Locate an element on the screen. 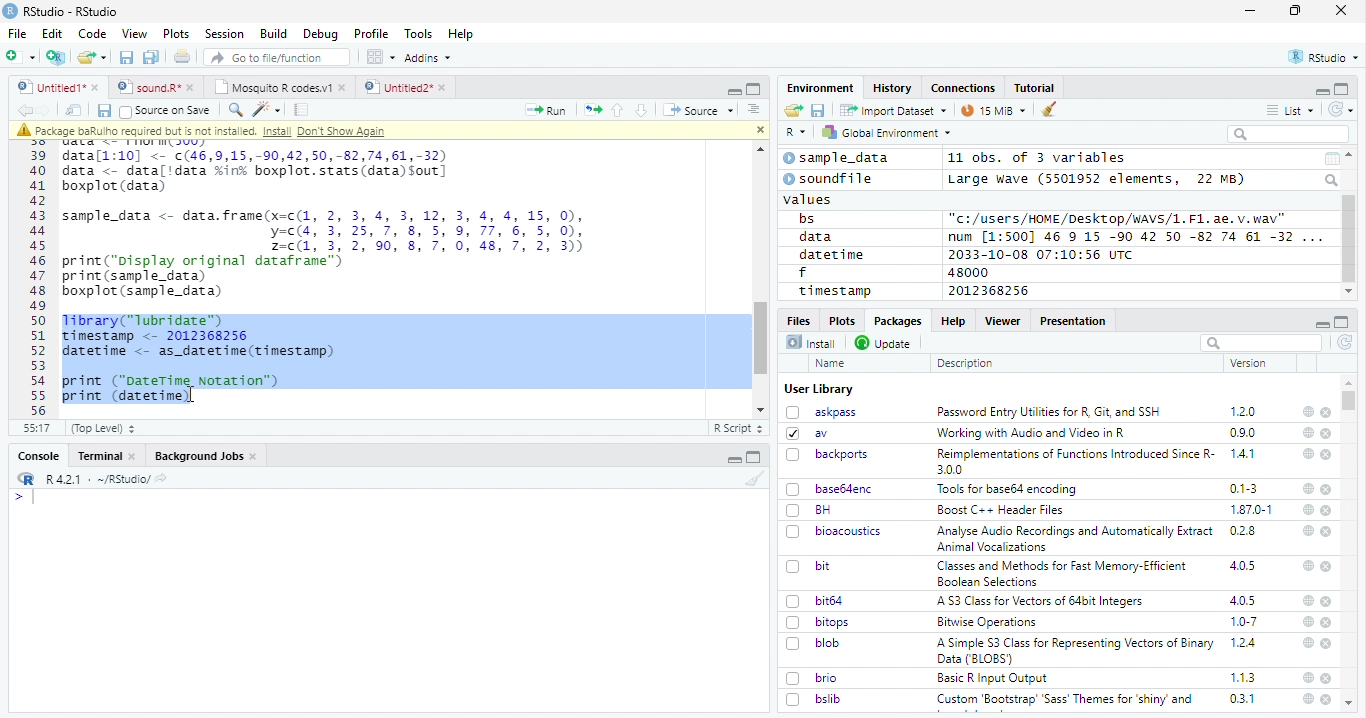 The image size is (1366, 718). bioacoustics is located at coordinates (834, 531).